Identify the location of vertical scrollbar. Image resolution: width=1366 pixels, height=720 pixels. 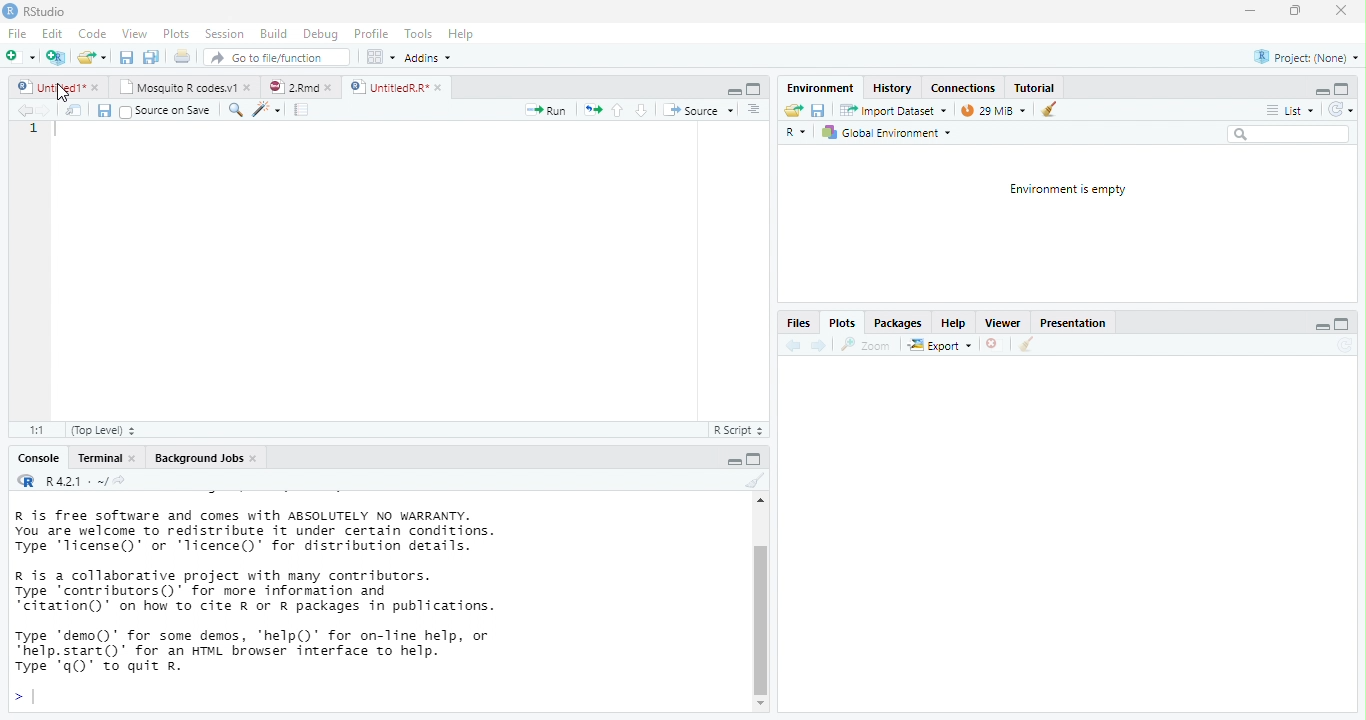
(761, 619).